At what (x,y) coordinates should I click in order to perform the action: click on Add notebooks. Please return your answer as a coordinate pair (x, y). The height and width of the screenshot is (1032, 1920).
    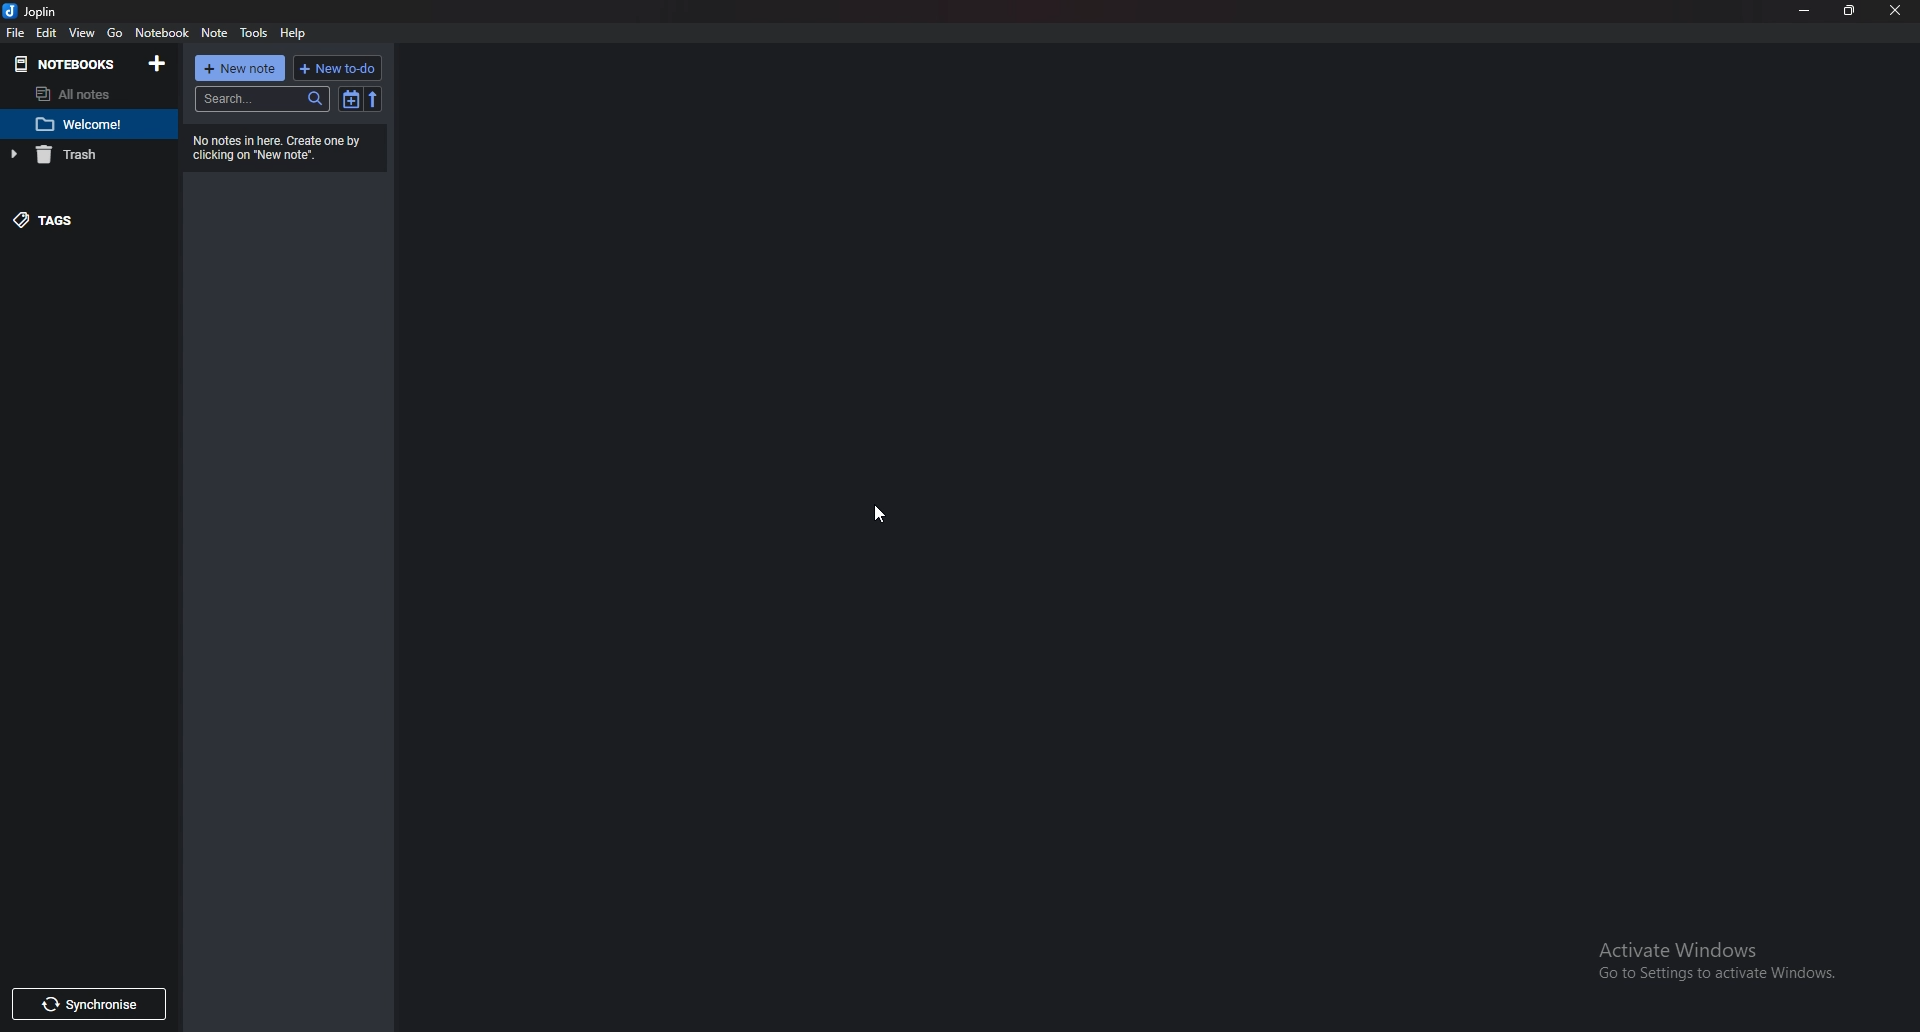
    Looking at the image, I should click on (156, 64).